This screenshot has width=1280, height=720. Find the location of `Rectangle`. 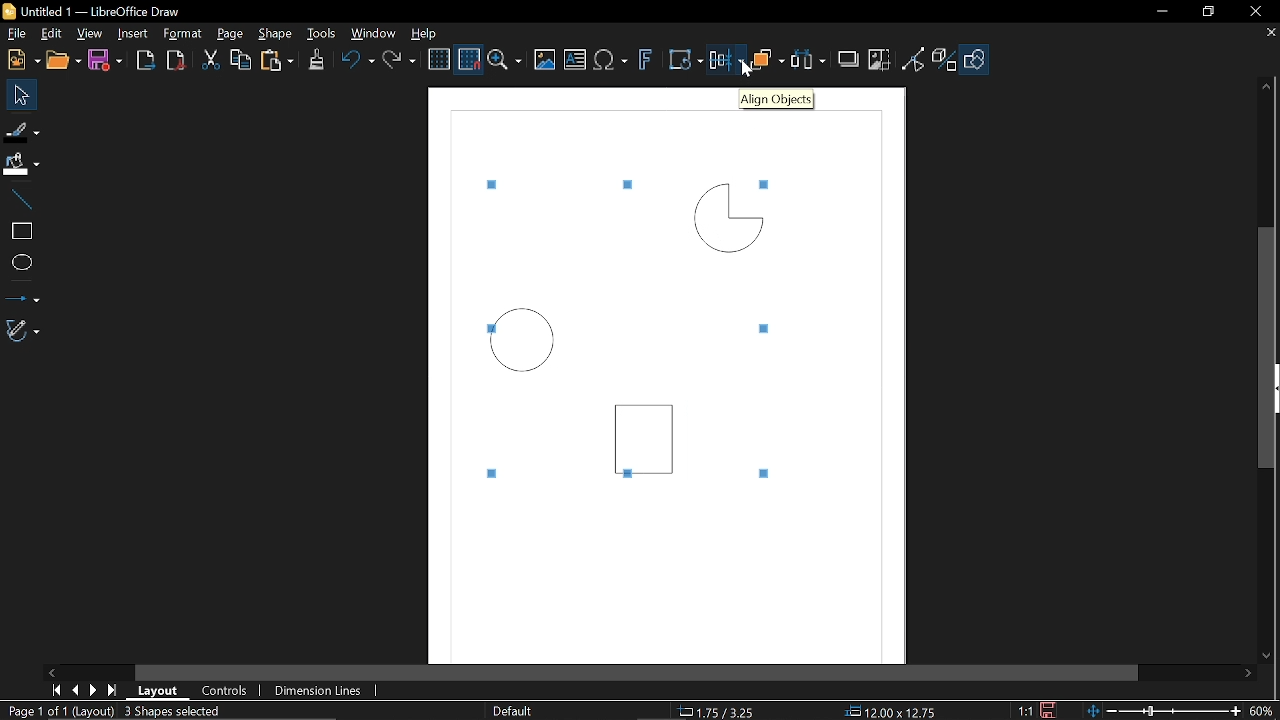

Rectangle is located at coordinates (648, 433).